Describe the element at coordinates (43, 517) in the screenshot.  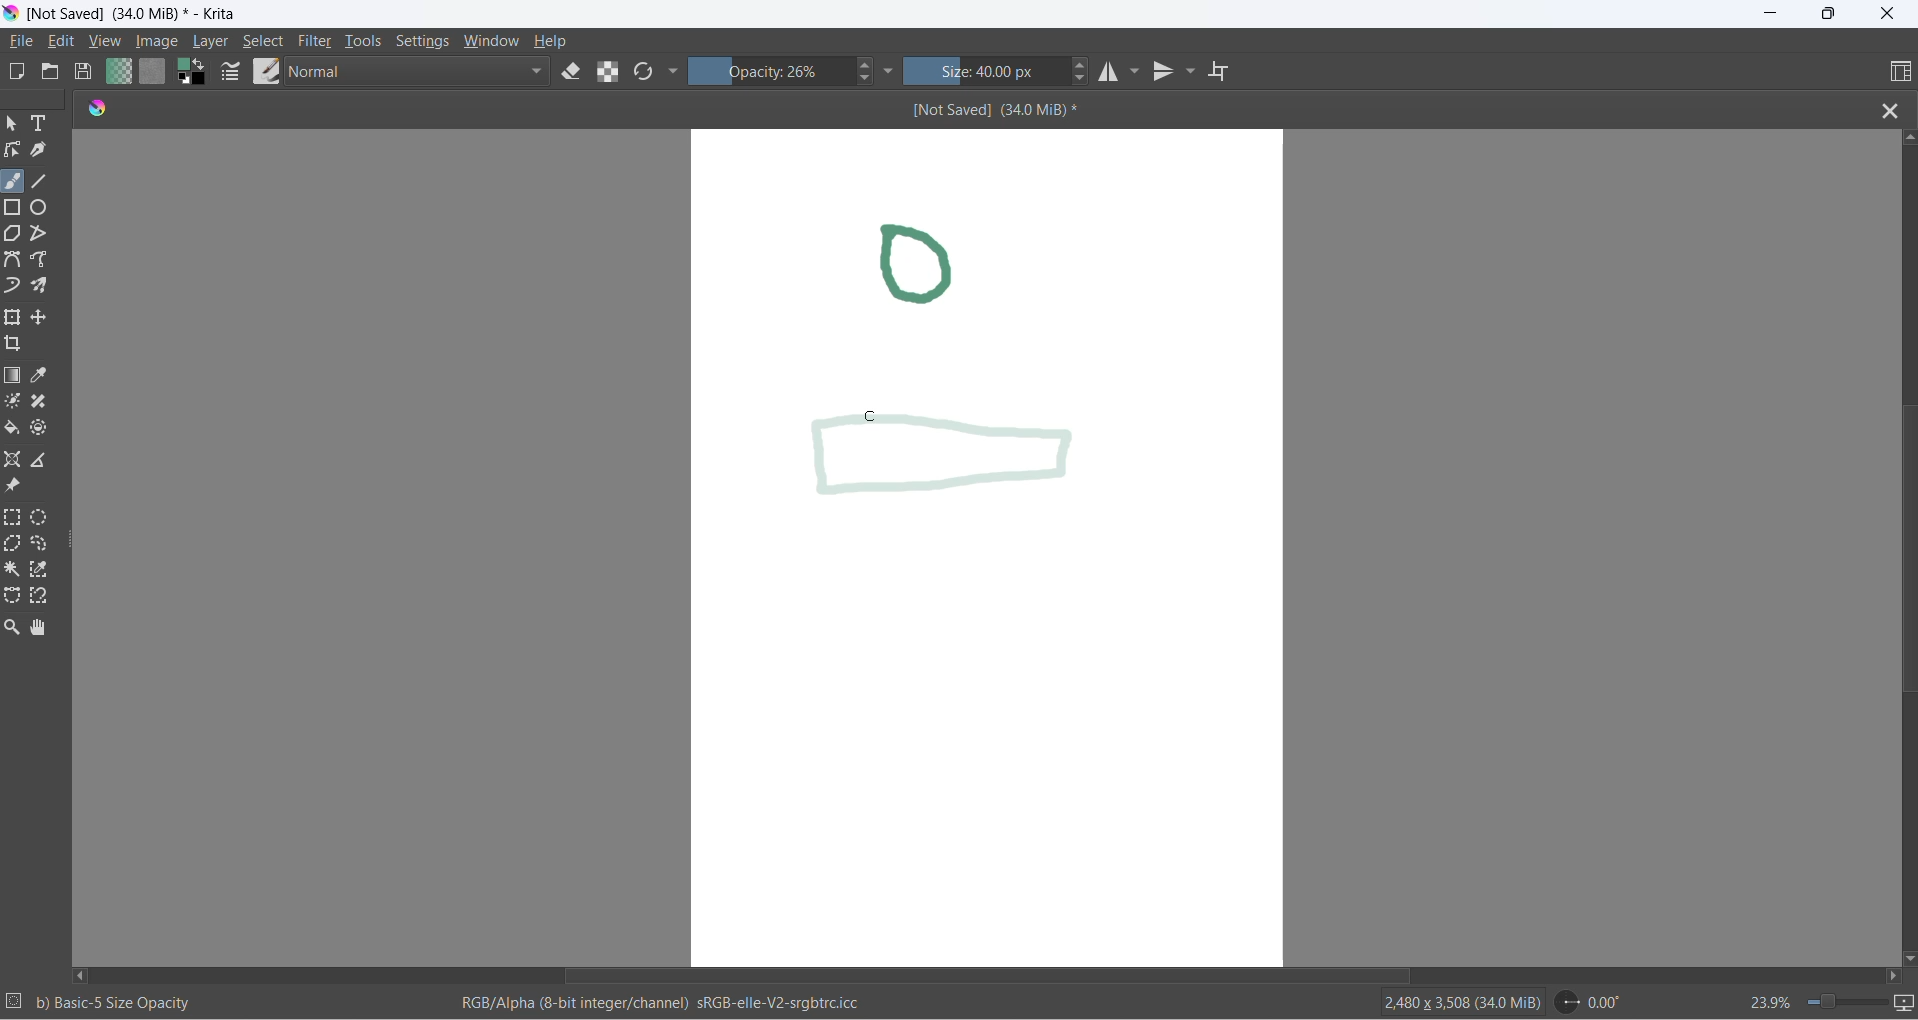
I see `elliptical selection tool` at that location.